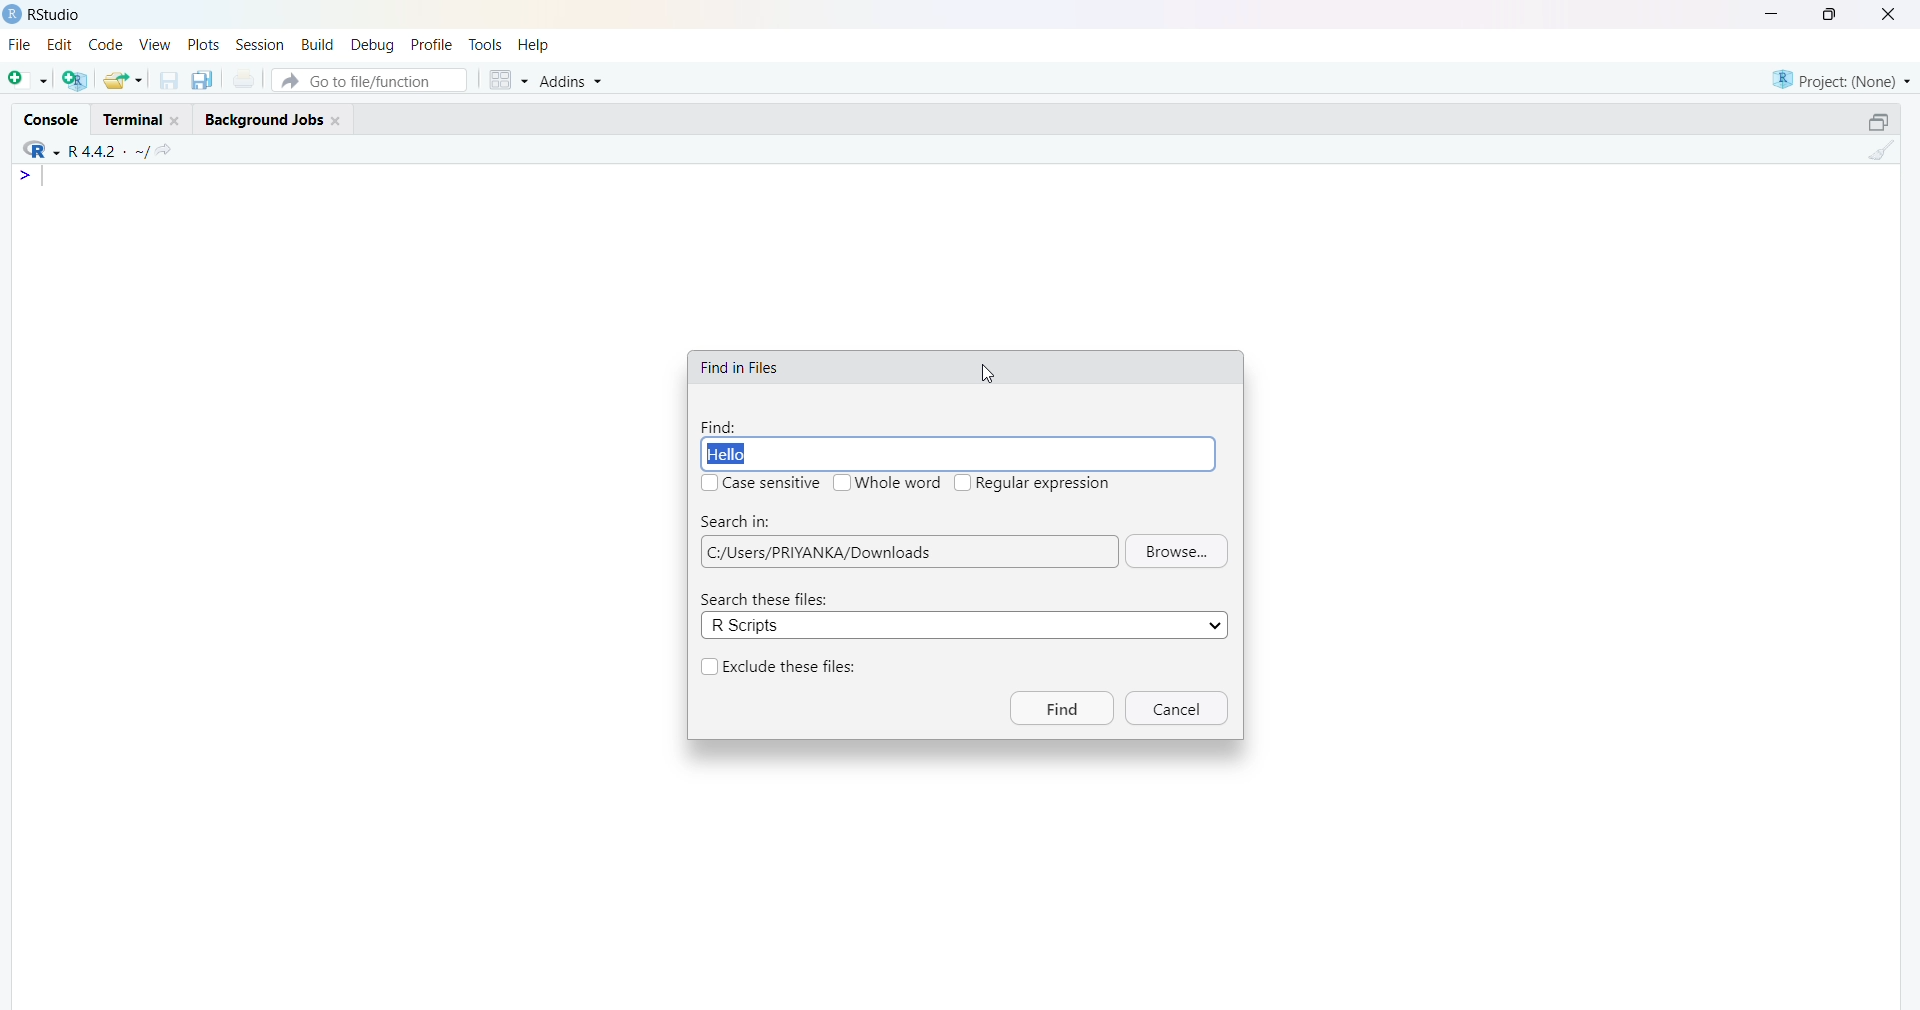  Describe the element at coordinates (486, 45) in the screenshot. I see `tools` at that location.